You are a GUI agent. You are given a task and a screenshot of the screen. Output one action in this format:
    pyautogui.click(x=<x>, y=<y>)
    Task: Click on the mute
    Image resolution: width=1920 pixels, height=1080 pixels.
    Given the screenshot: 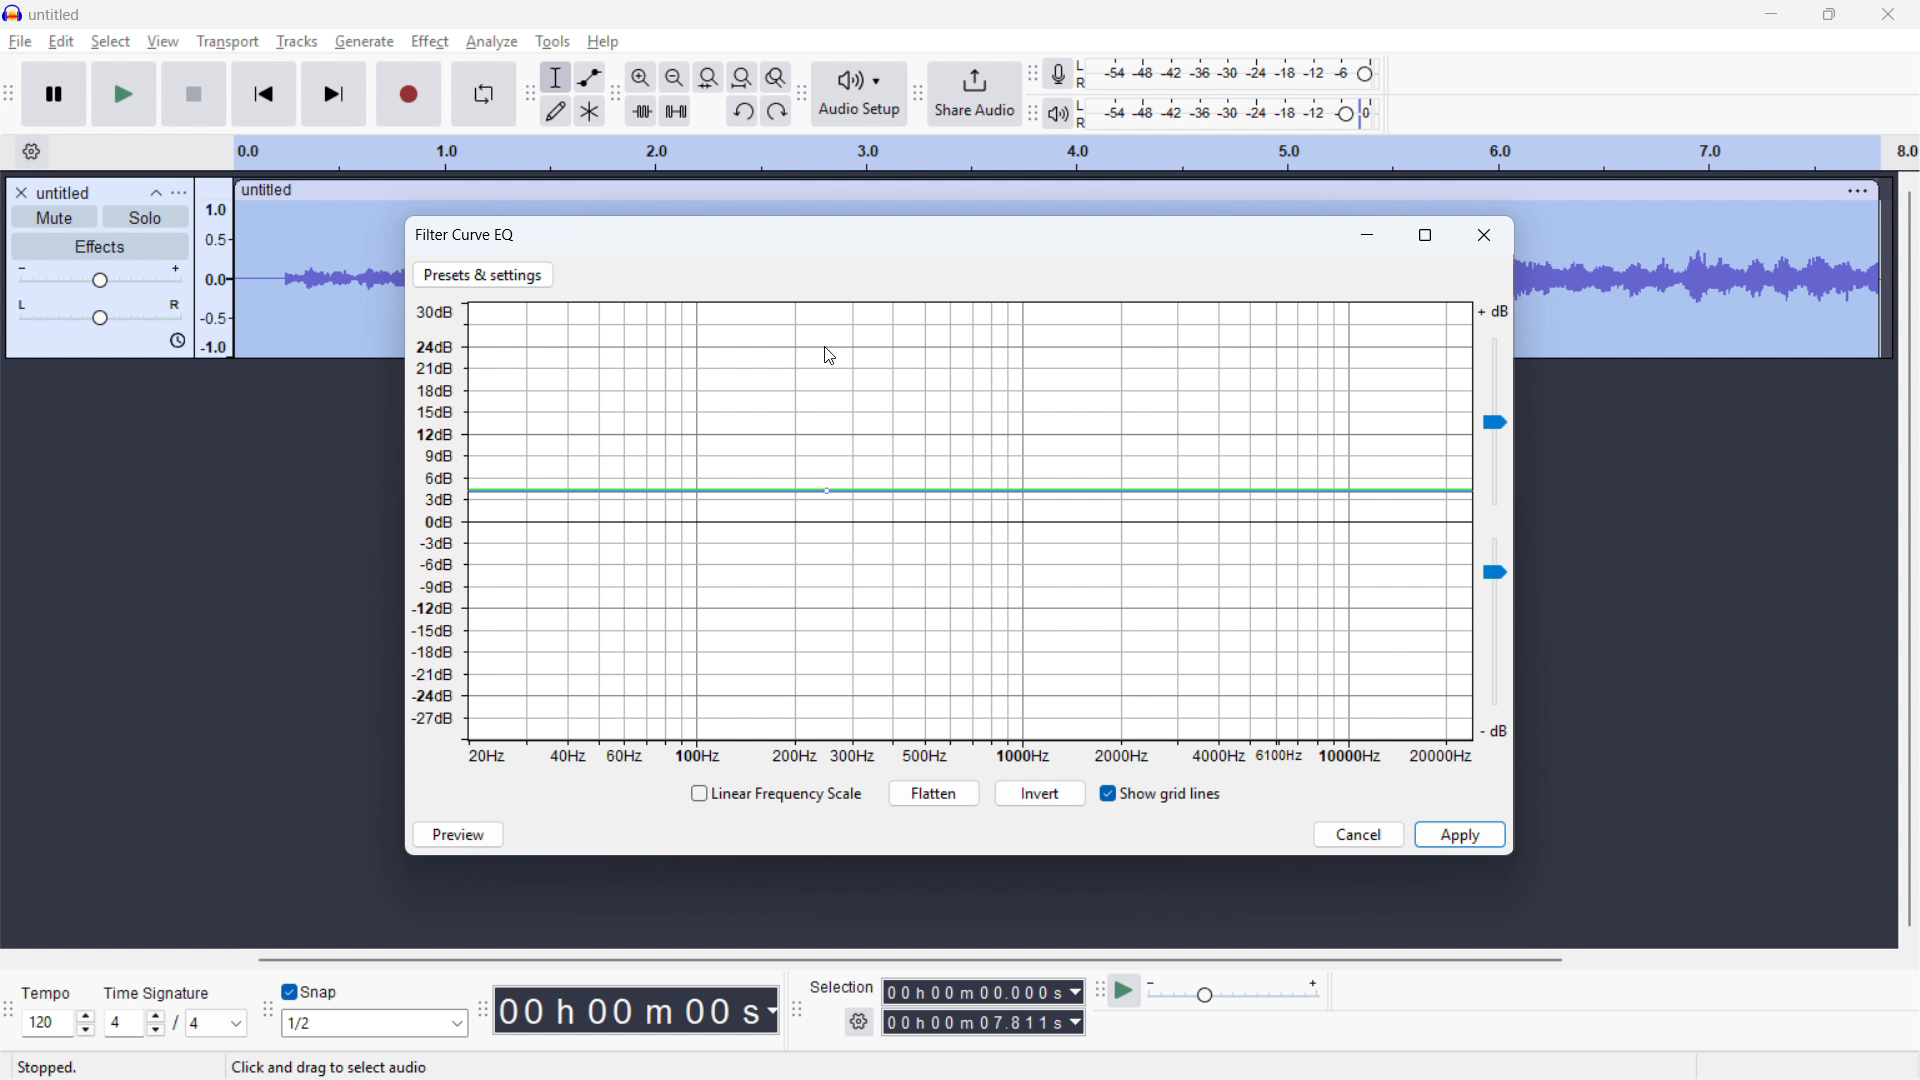 What is the action you would take?
    pyautogui.click(x=55, y=217)
    